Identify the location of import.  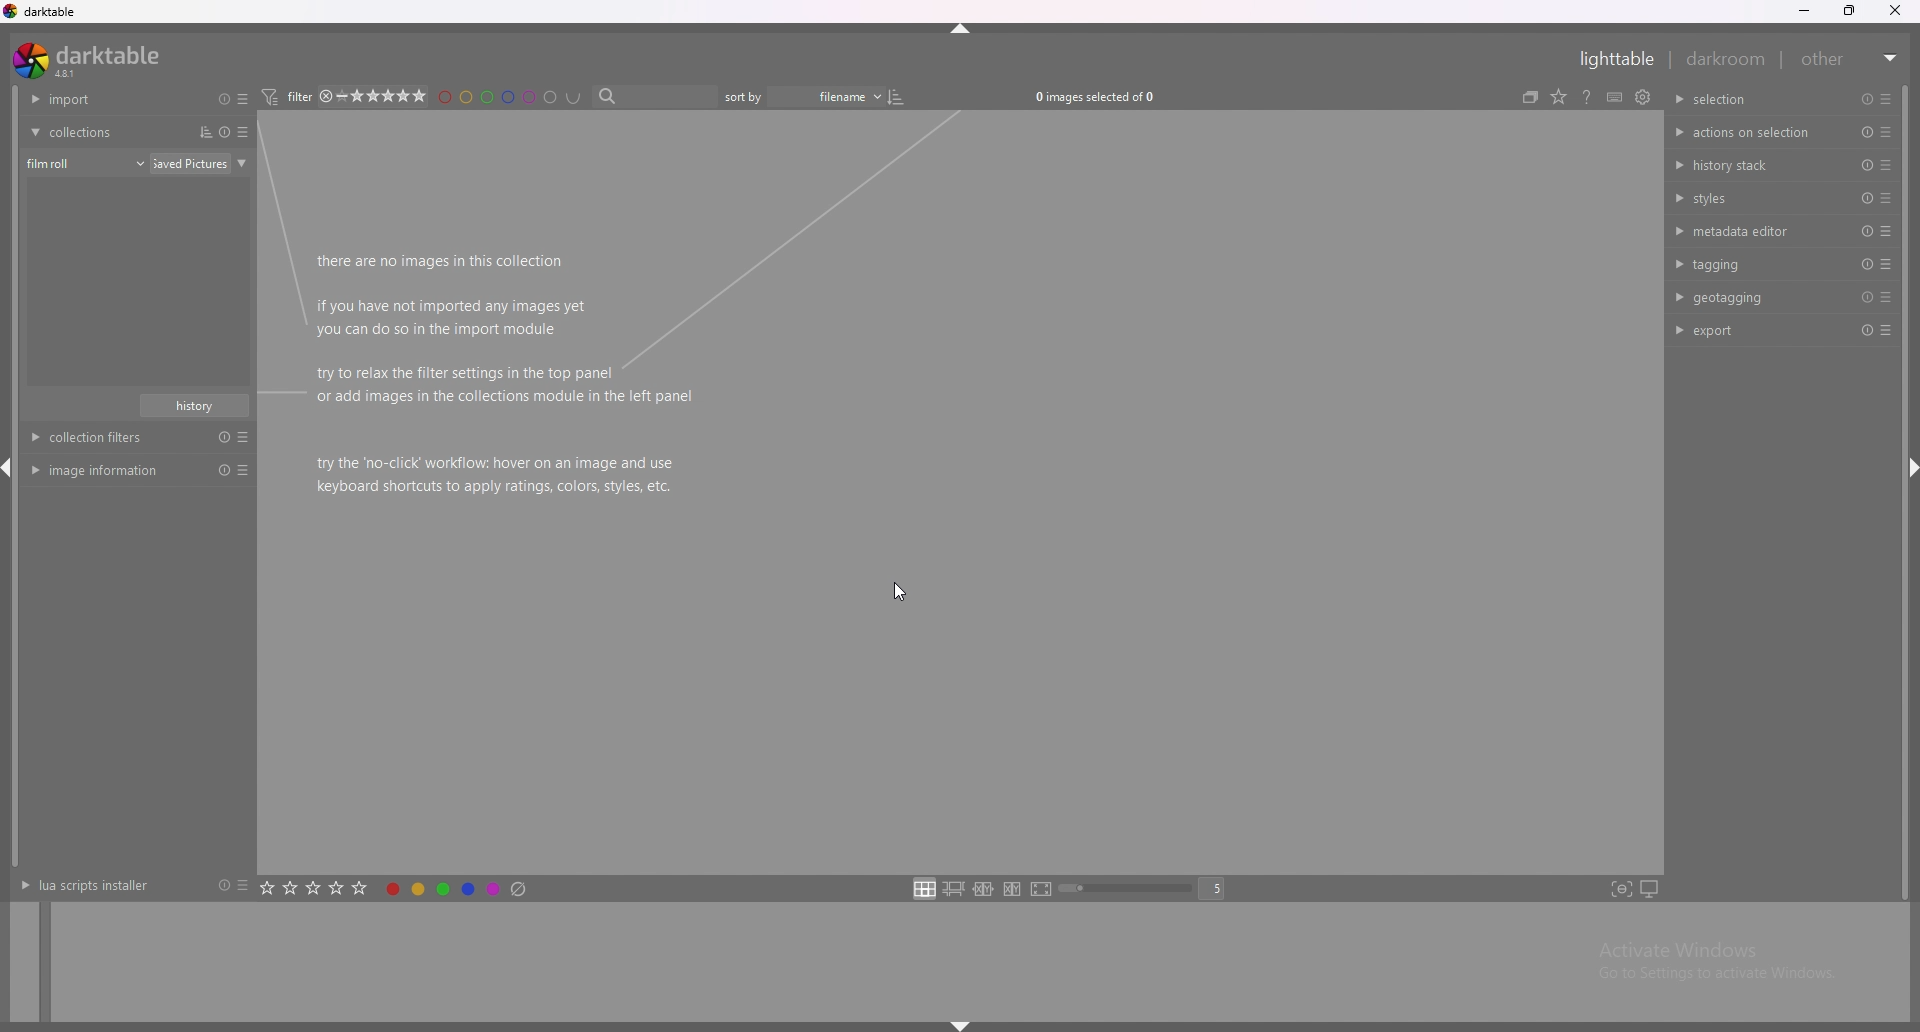
(101, 99).